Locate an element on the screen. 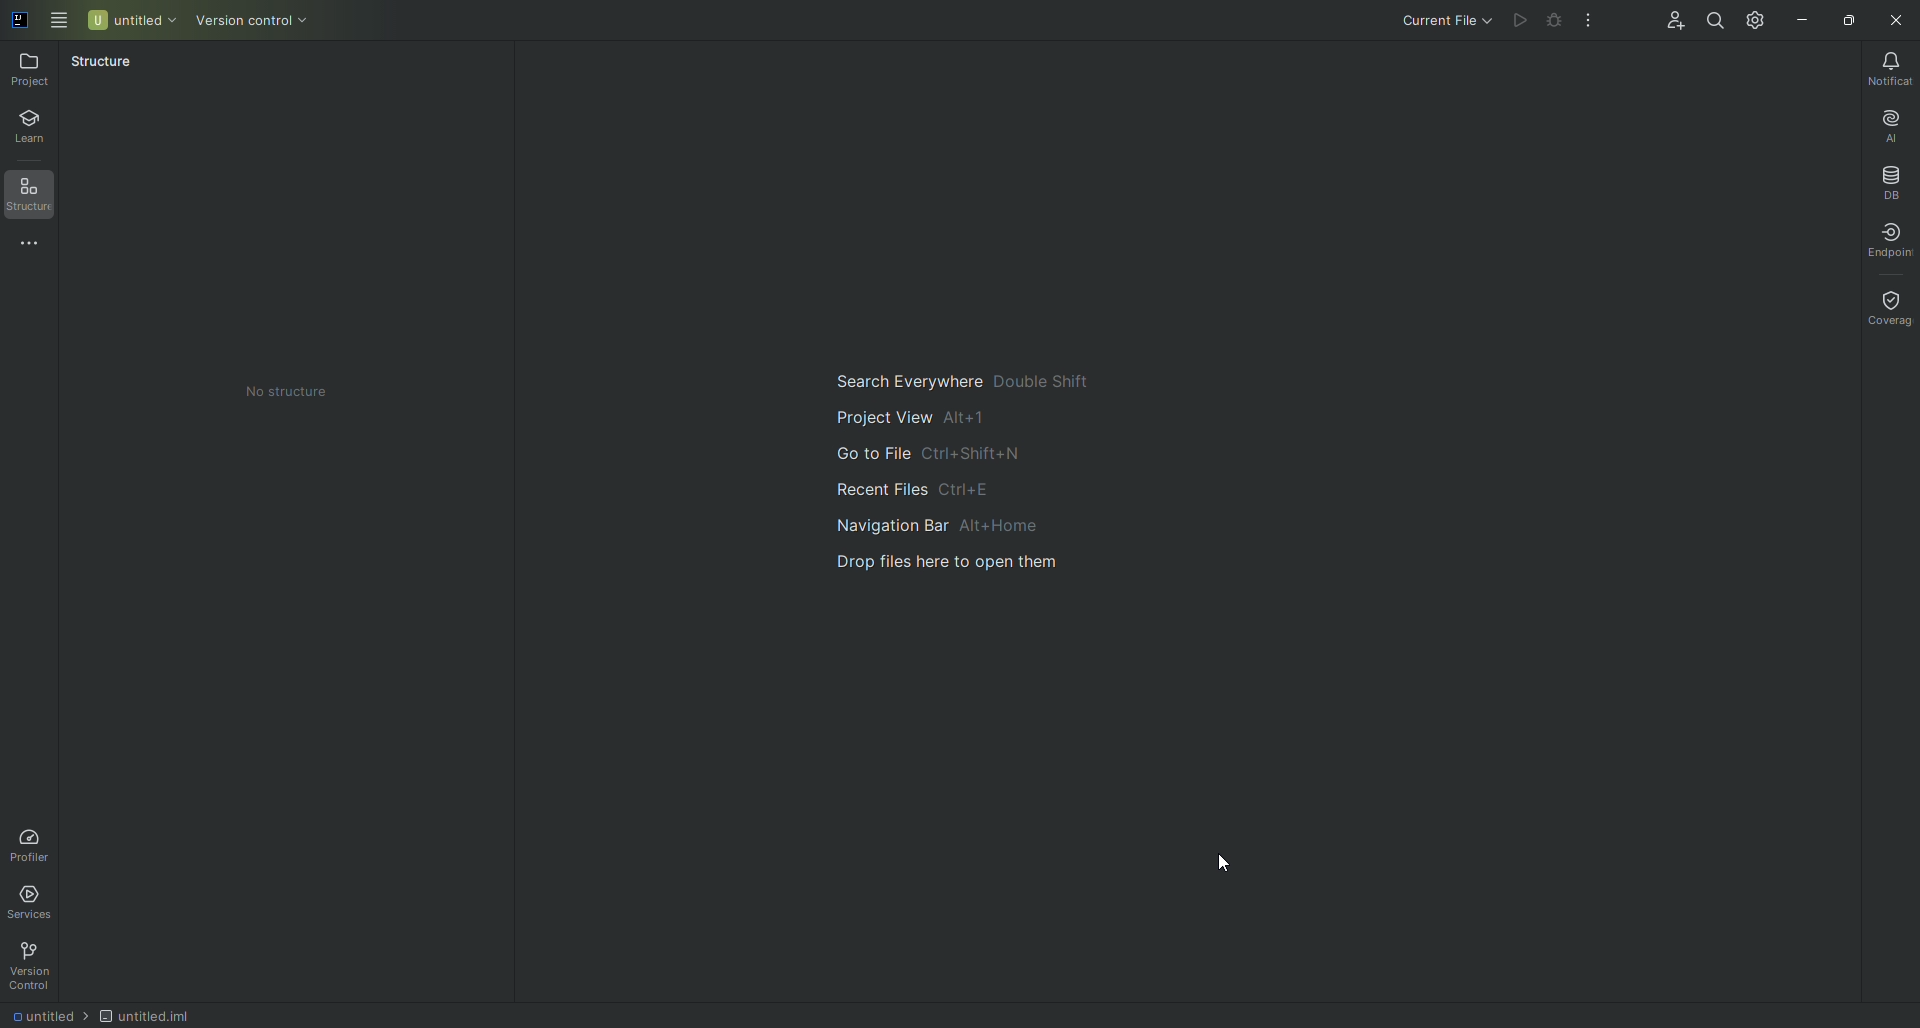  Untitled is located at coordinates (133, 19).